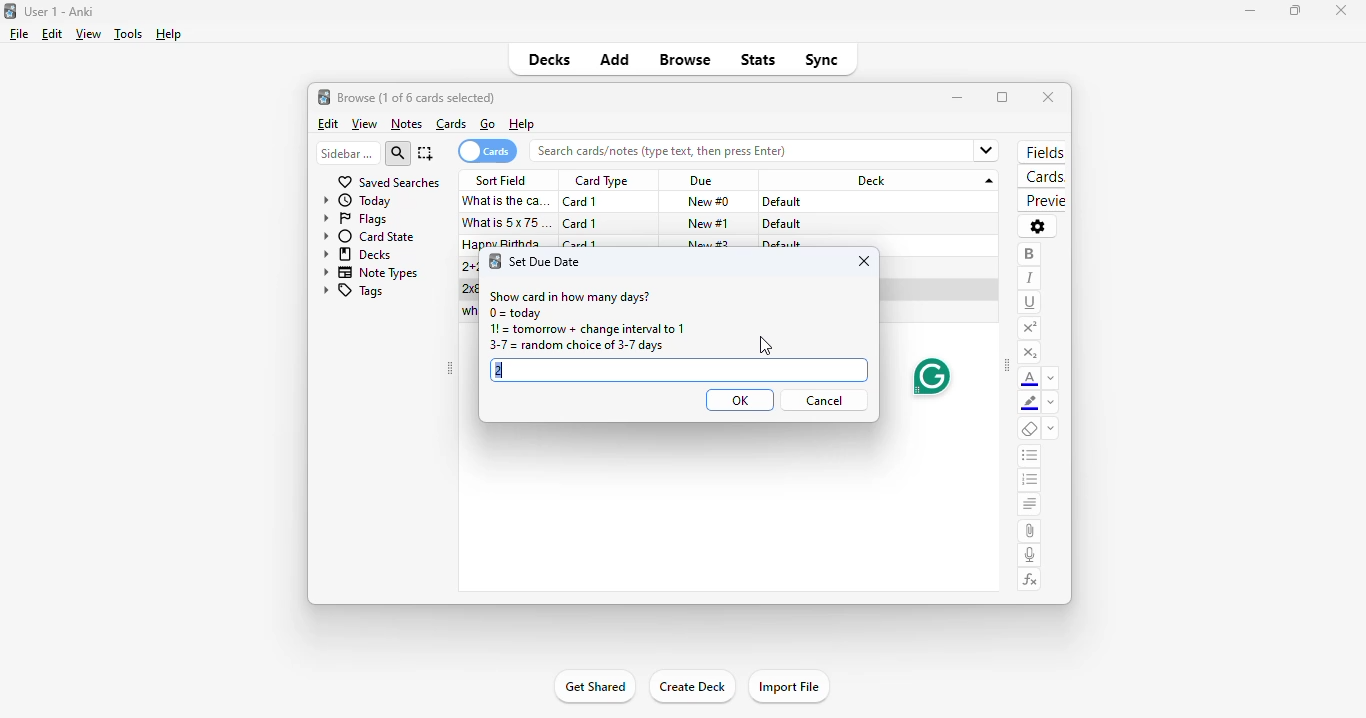  I want to click on text color, so click(1030, 379).